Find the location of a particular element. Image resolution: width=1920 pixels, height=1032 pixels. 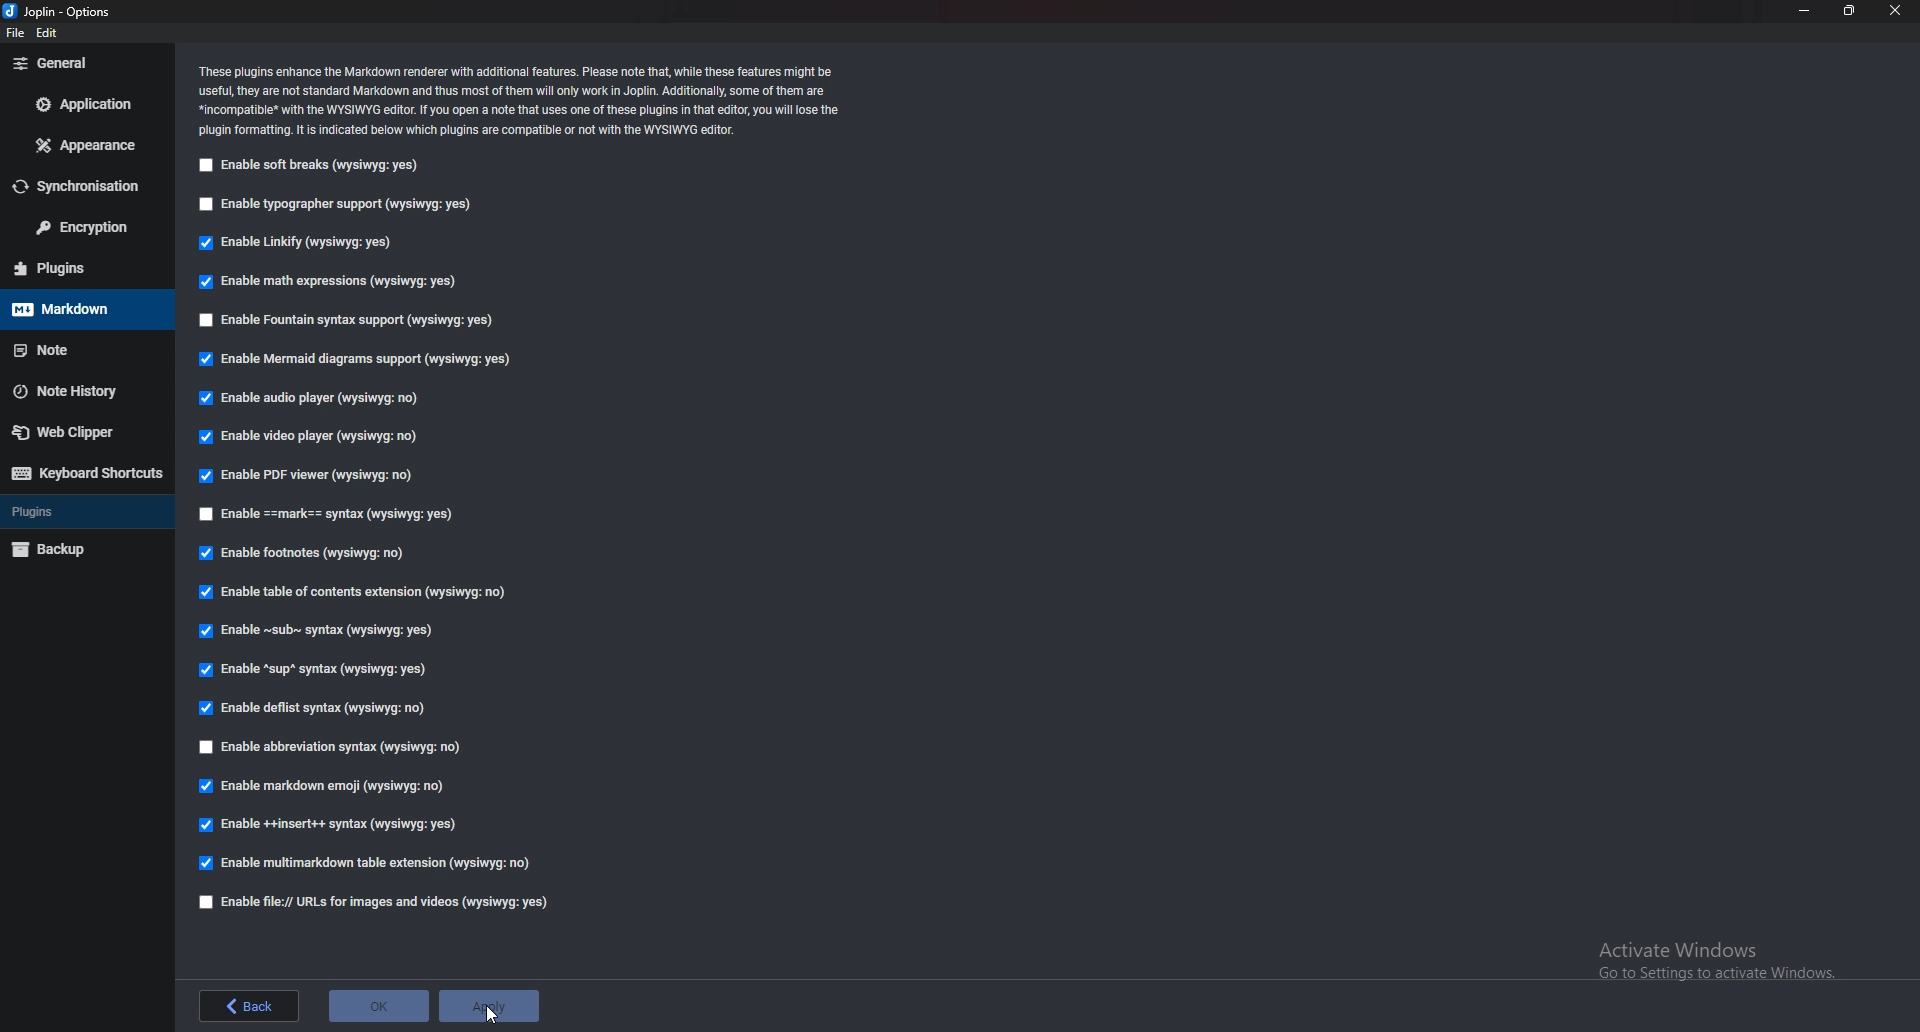

Resize is located at coordinates (1848, 11).